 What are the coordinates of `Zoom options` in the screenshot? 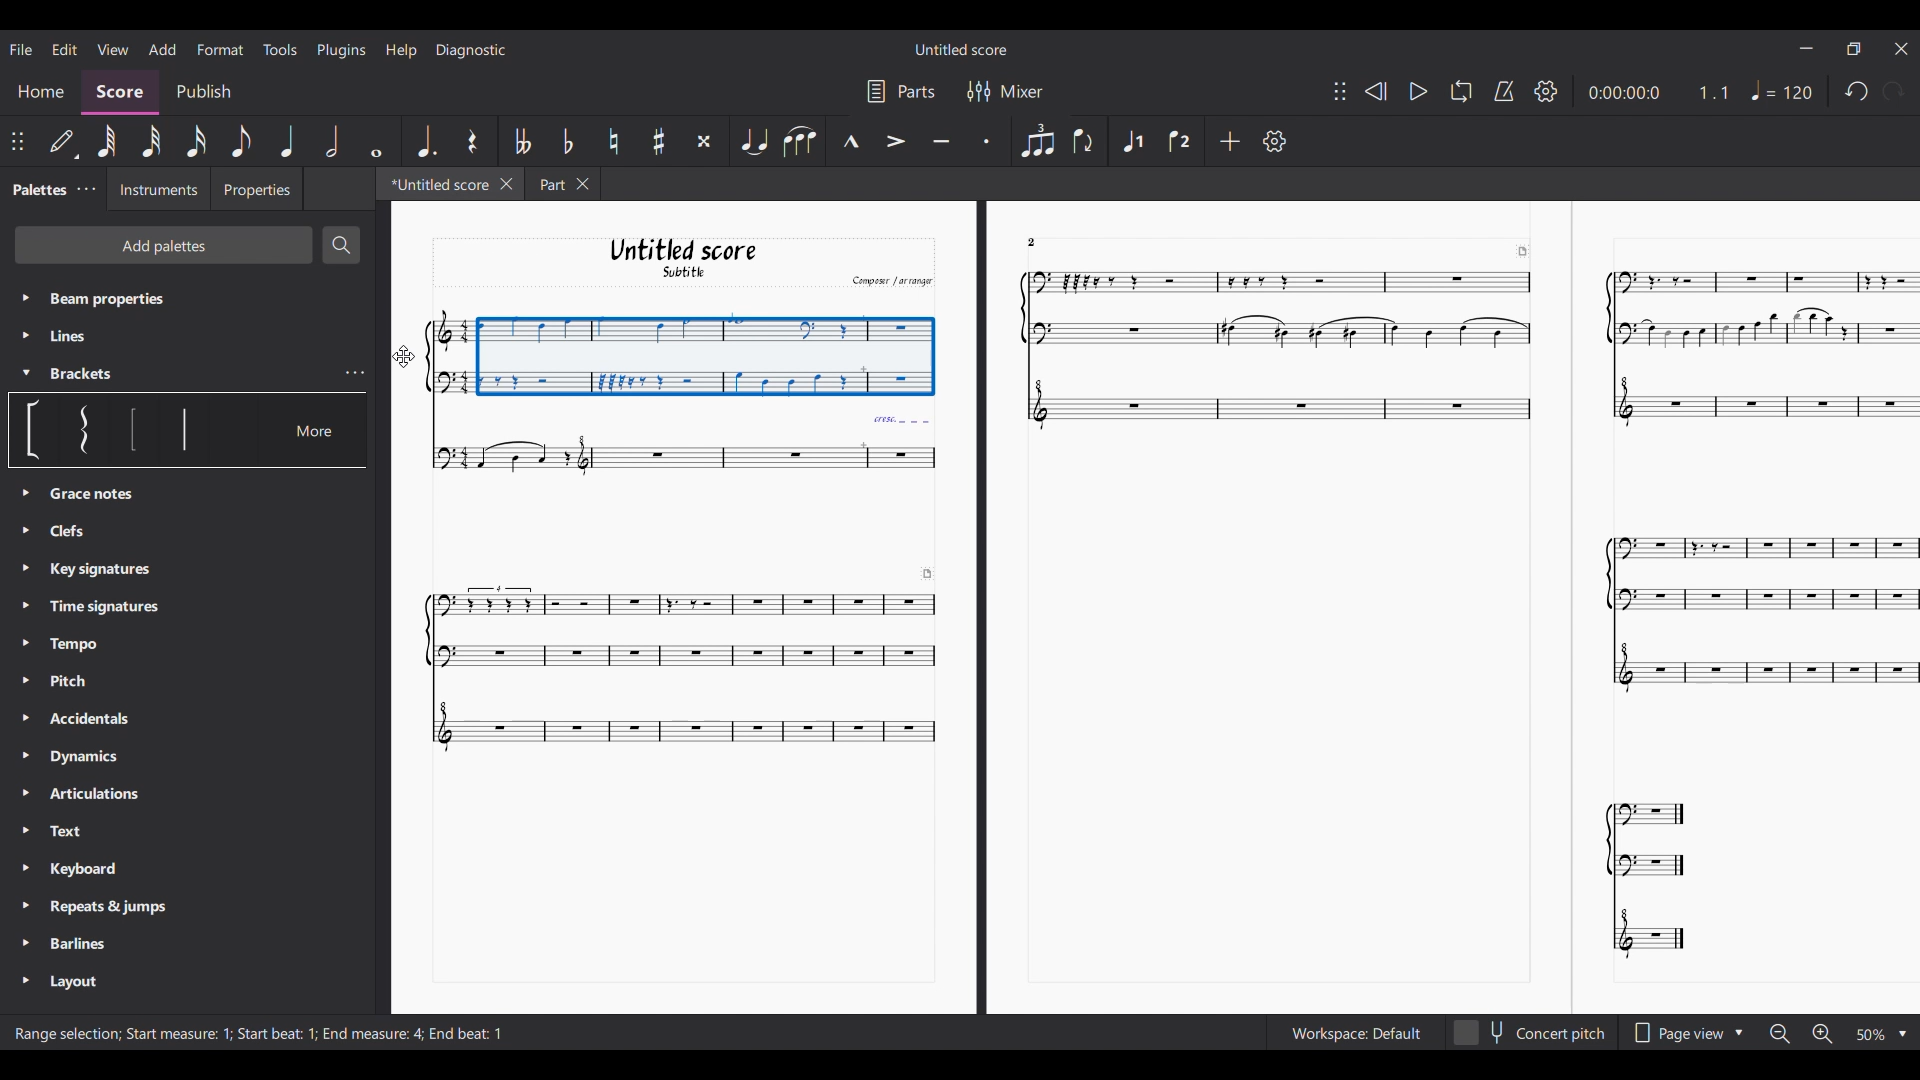 It's located at (1870, 1035).